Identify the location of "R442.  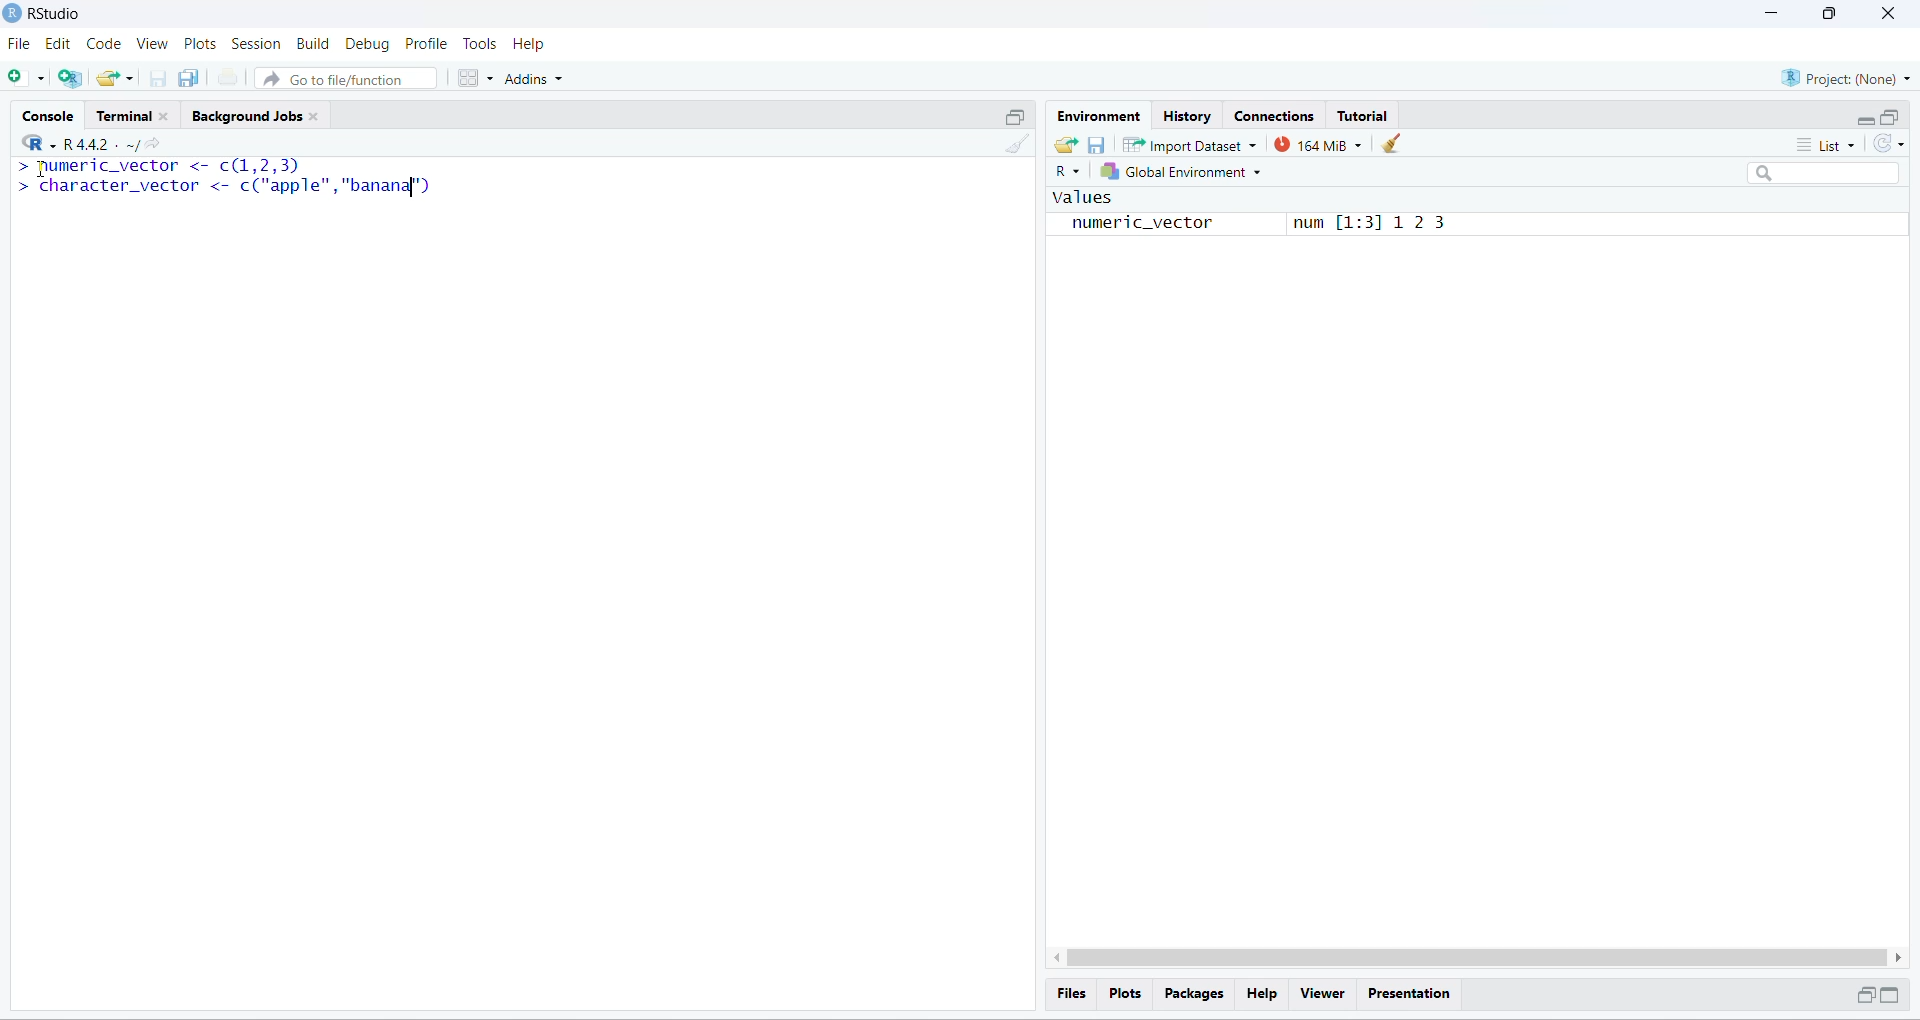
(65, 143).